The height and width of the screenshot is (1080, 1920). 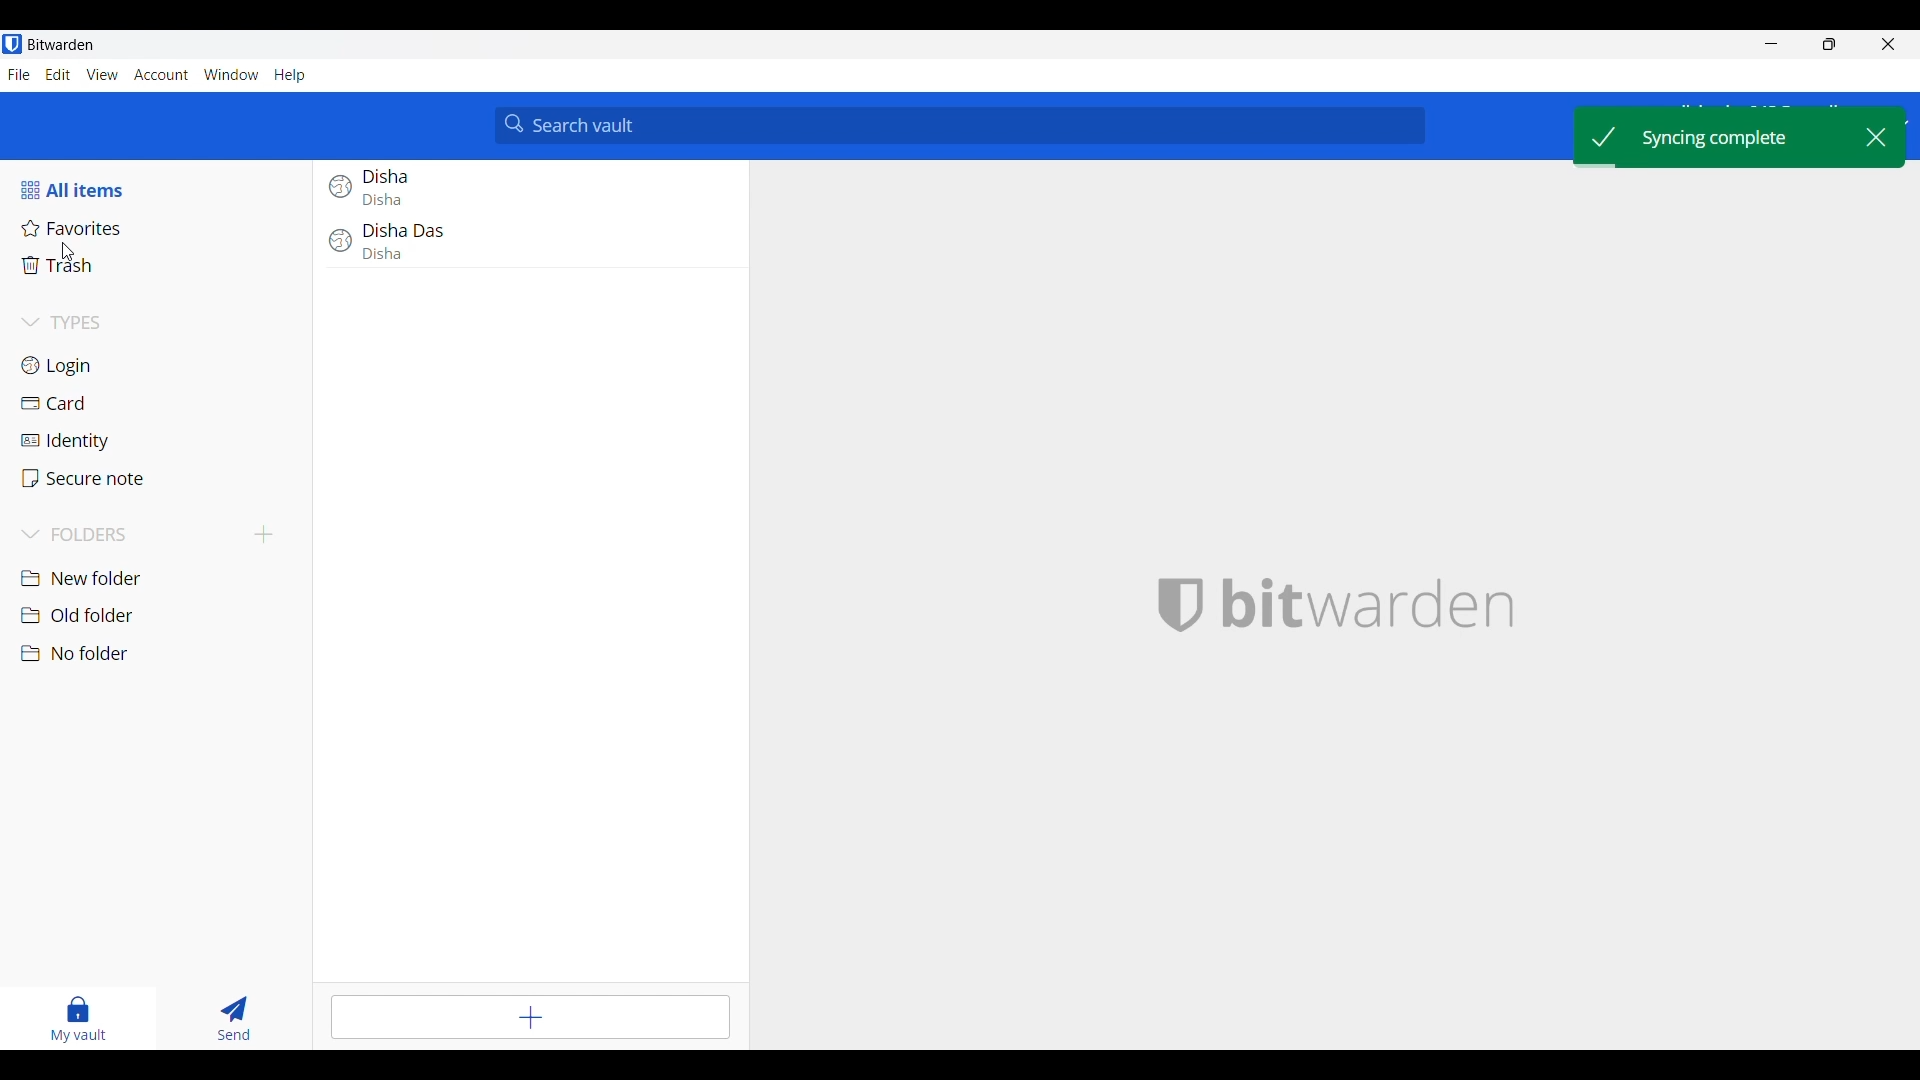 What do you see at coordinates (162, 442) in the screenshot?
I see `Identity` at bounding box center [162, 442].